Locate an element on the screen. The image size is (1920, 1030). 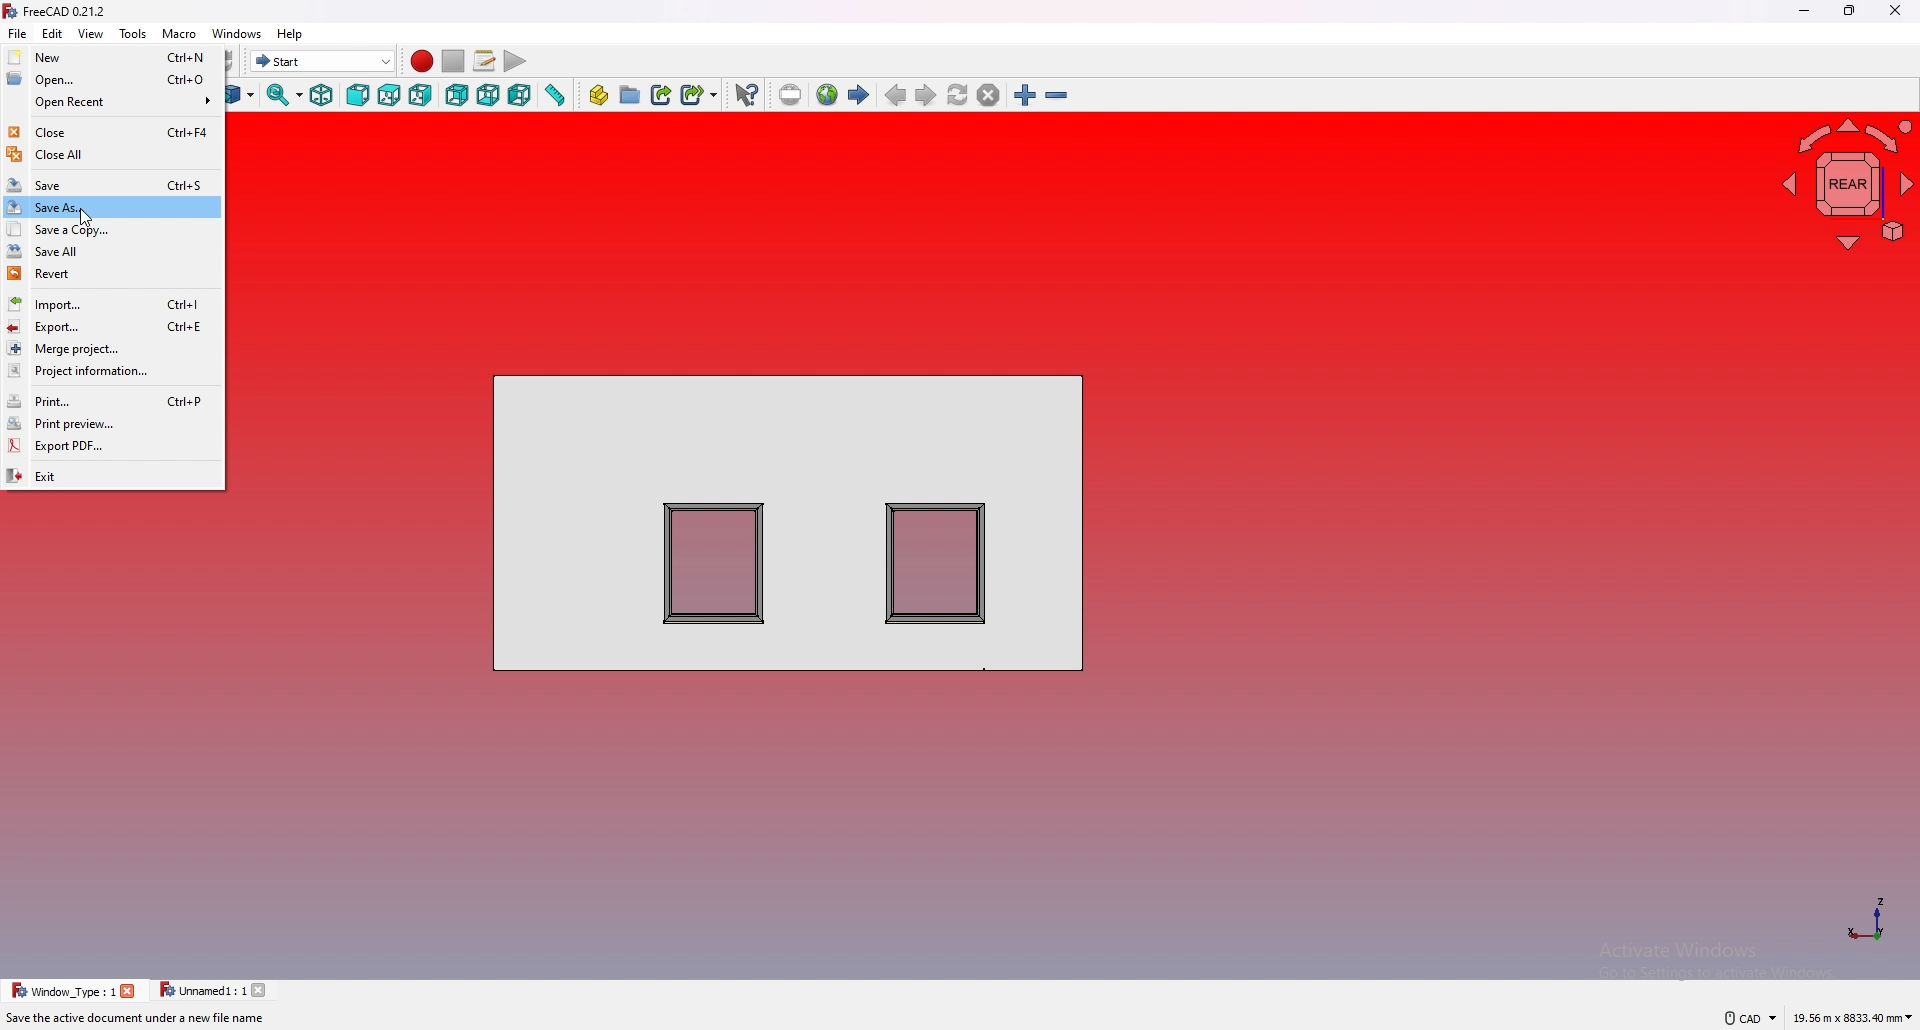
isometric is located at coordinates (322, 96).